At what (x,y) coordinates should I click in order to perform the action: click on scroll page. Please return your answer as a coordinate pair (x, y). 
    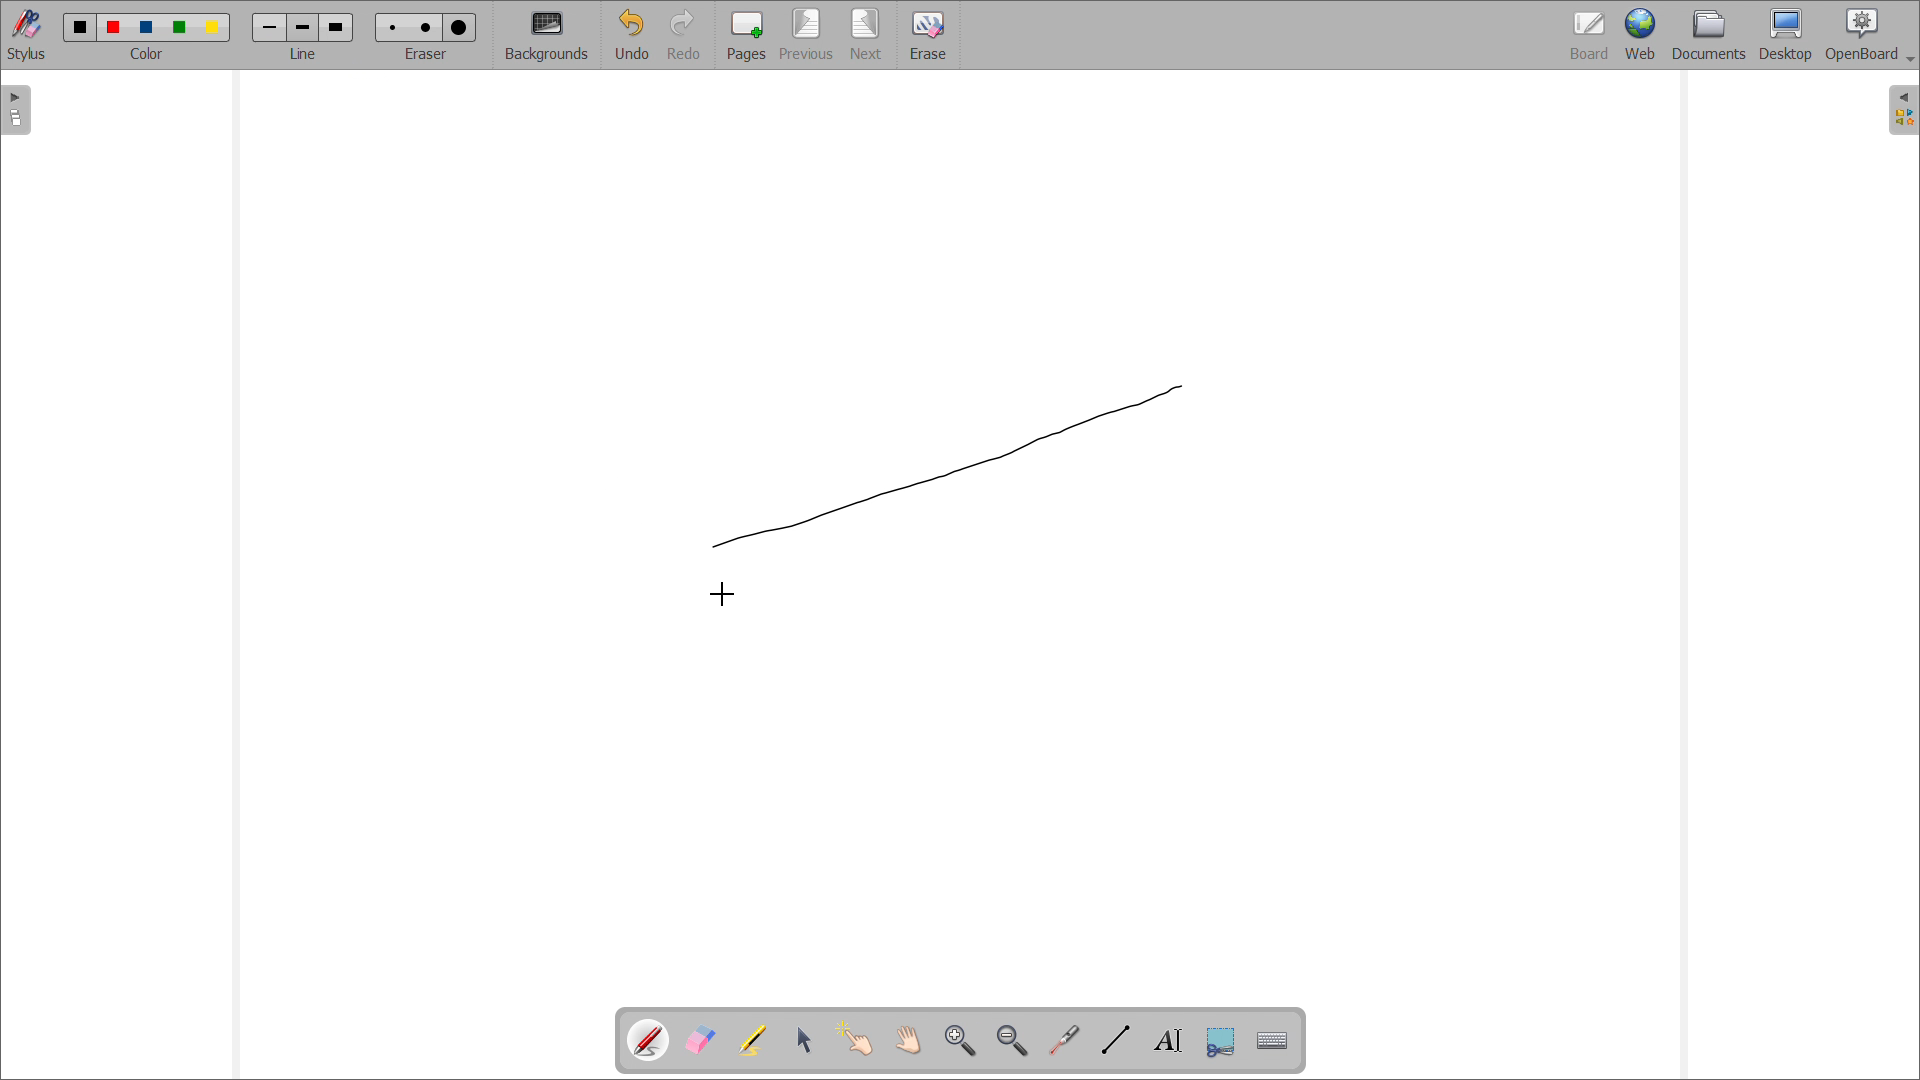
    Looking at the image, I should click on (908, 1039).